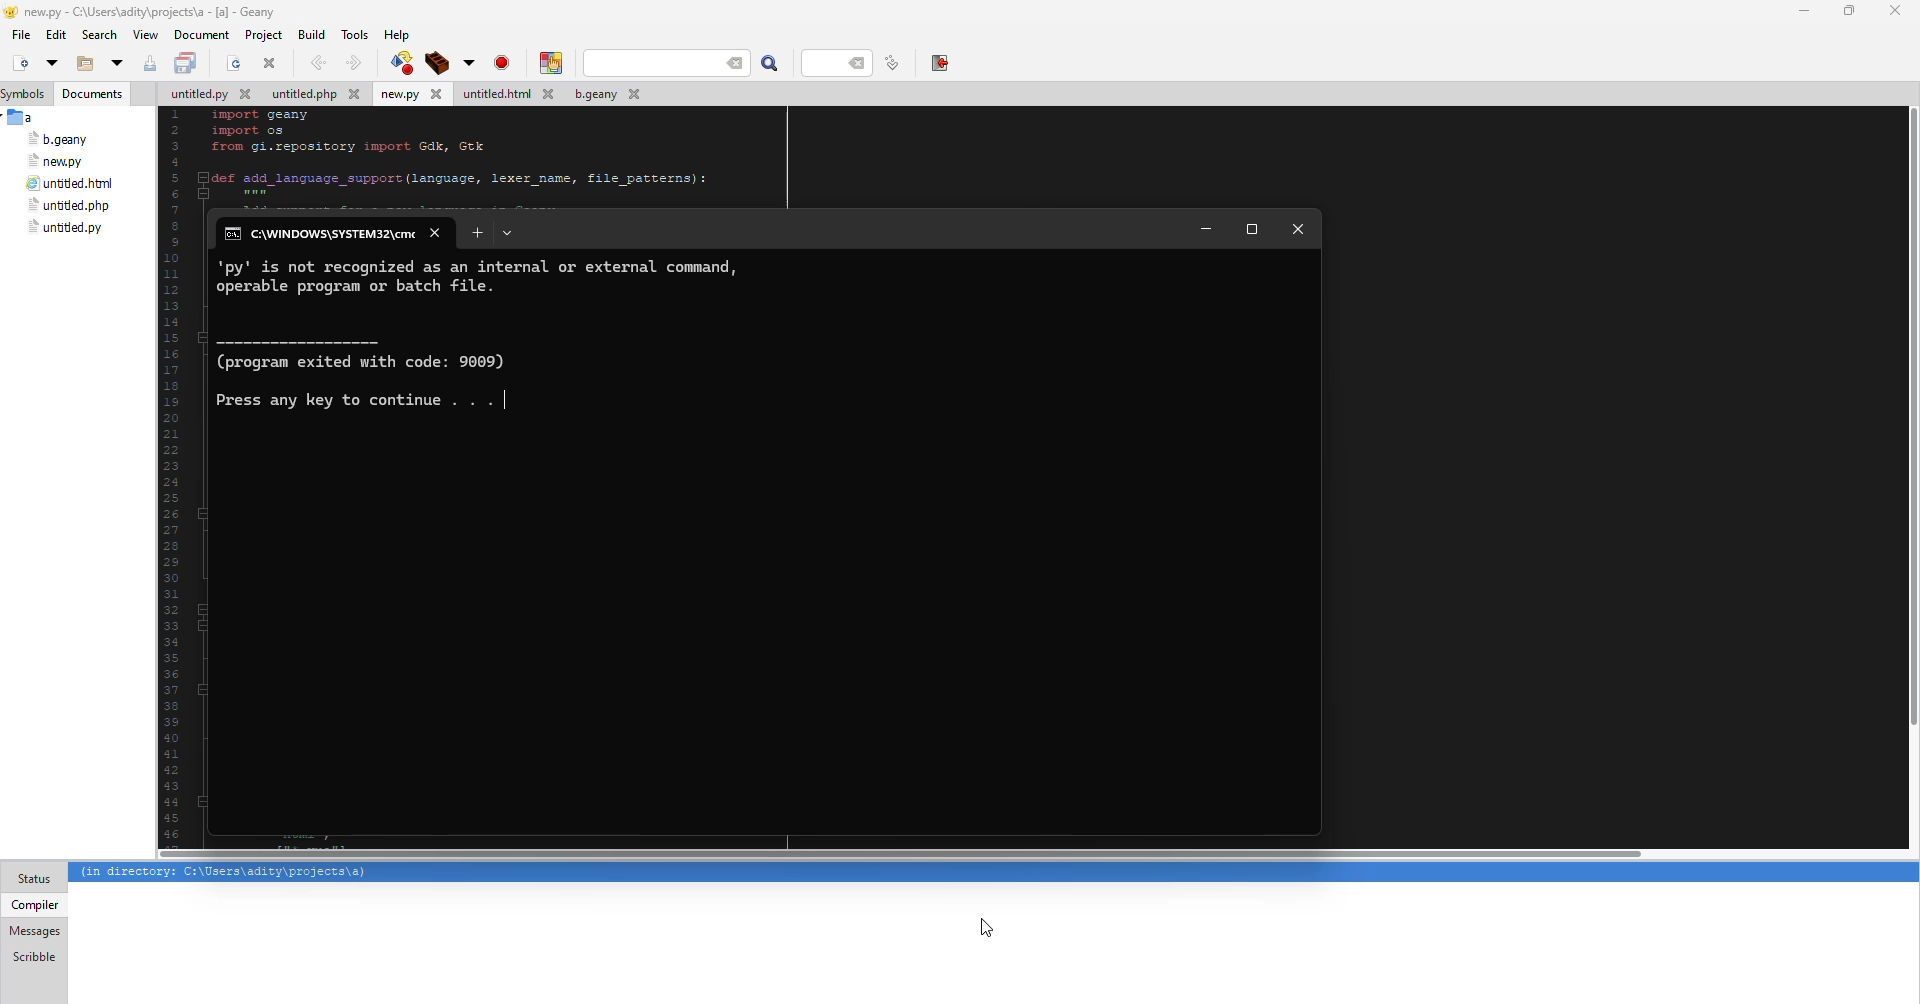 The image size is (1920, 1004). What do you see at coordinates (55, 35) in the screenshot?
I see `edit` at bounding box center [55, 35].